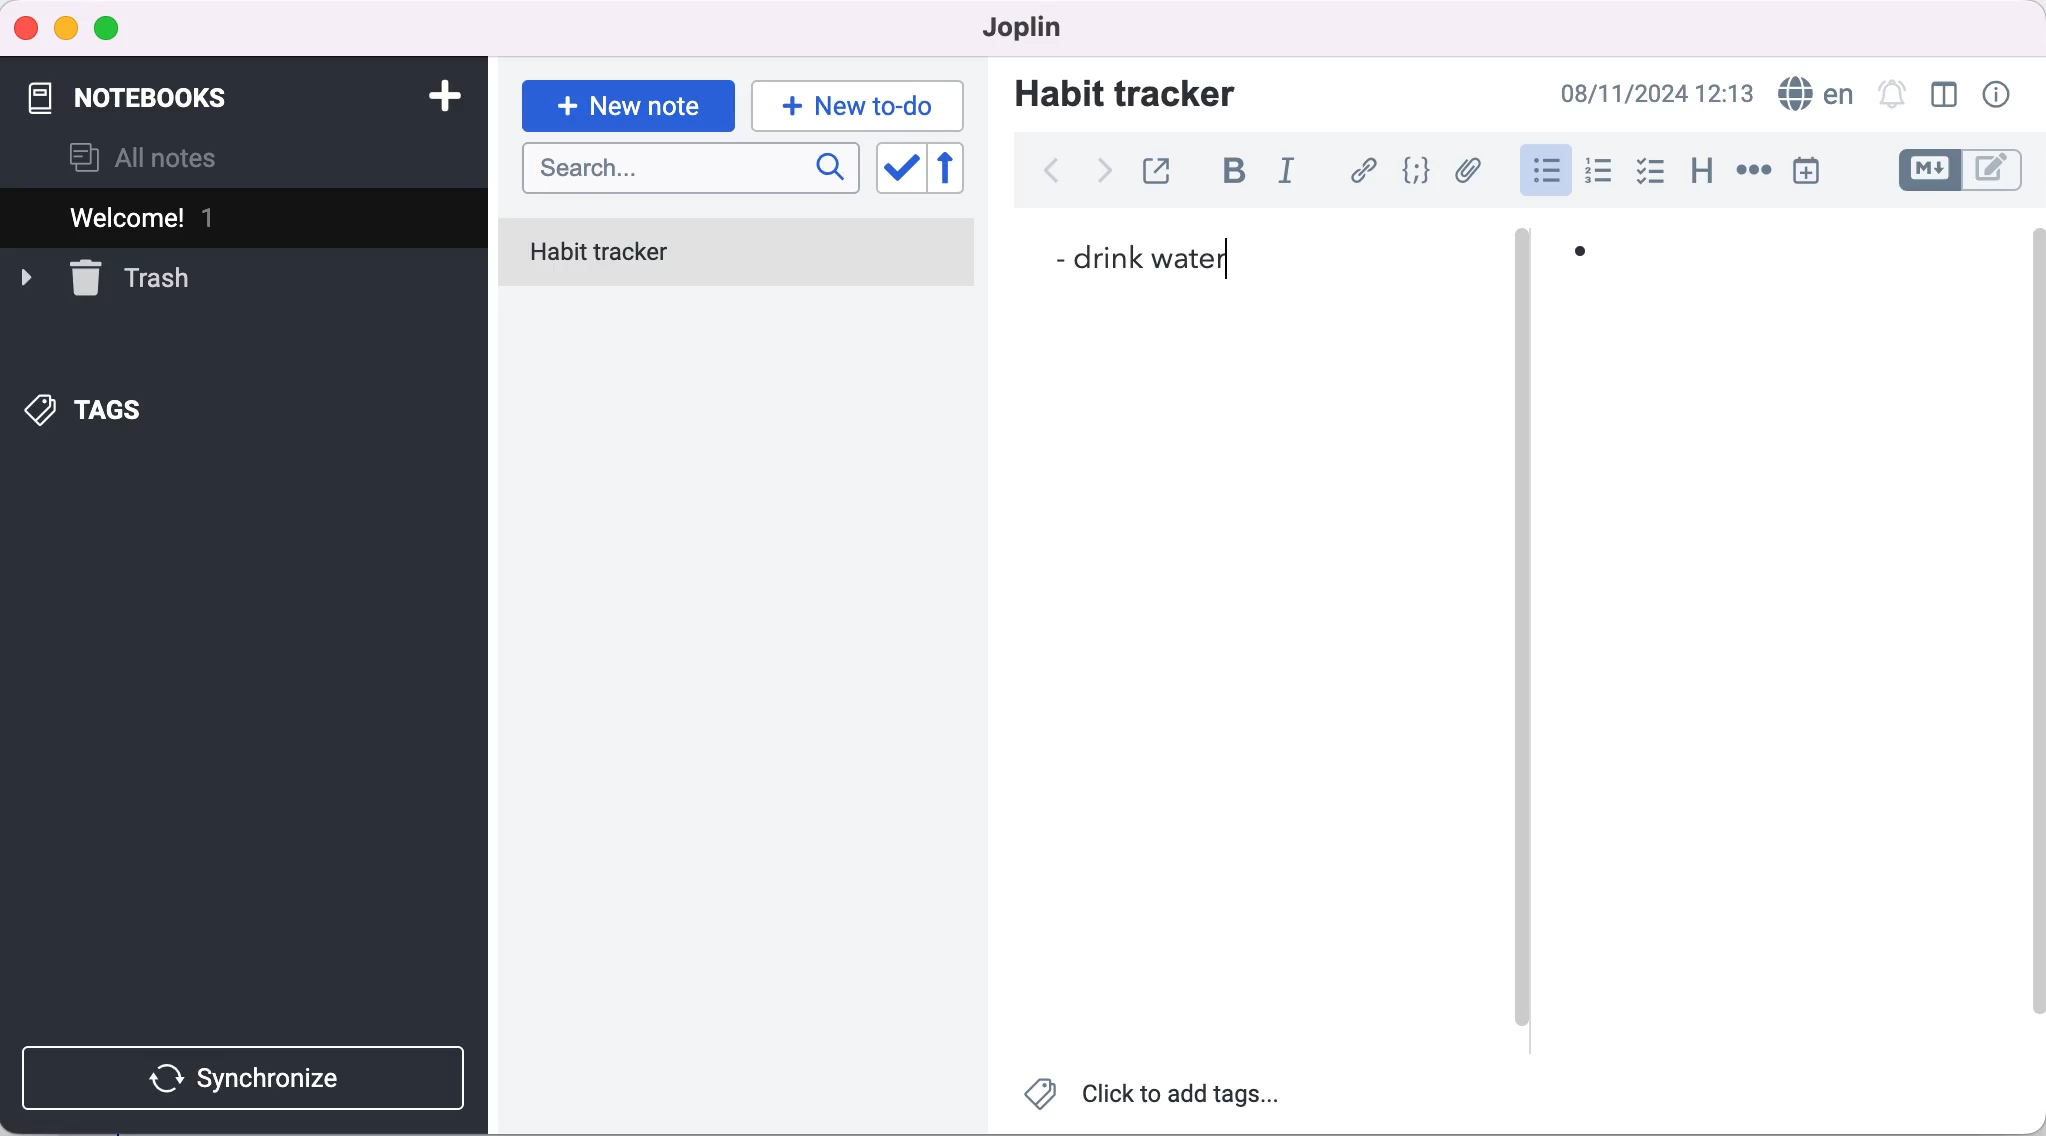 This screenshot has height=1136, width=2046. Describe the element at coordinates (1229, 257) in the screenshot. I see `cursor` at that location.